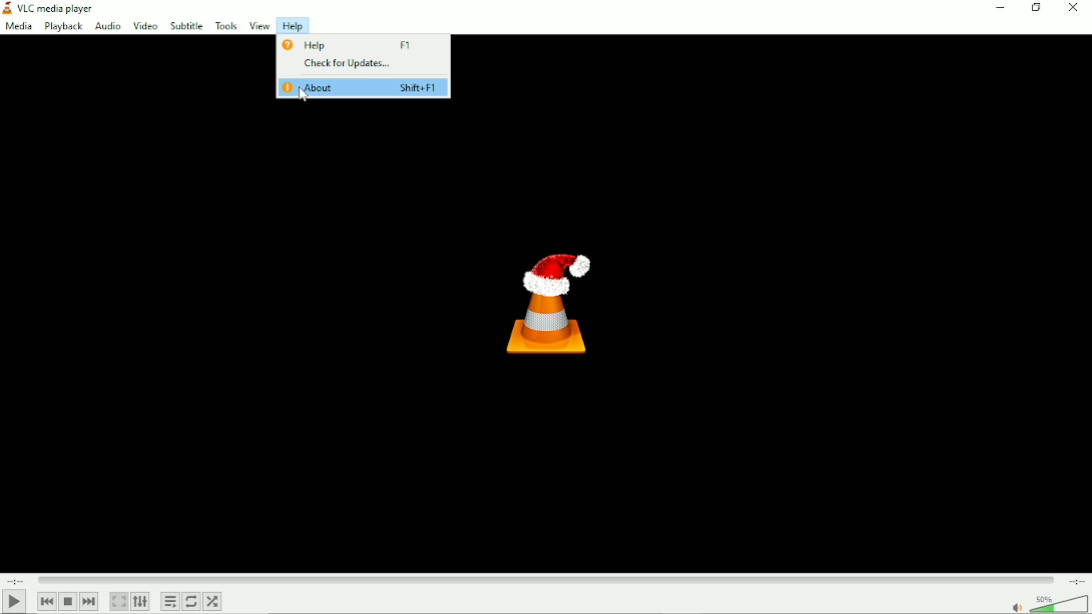 This screenshot has width=1092, height=614. What do you see at coordinates (89, 601) in the screenshot?
I see `Next` at bounding box center [89, 601].